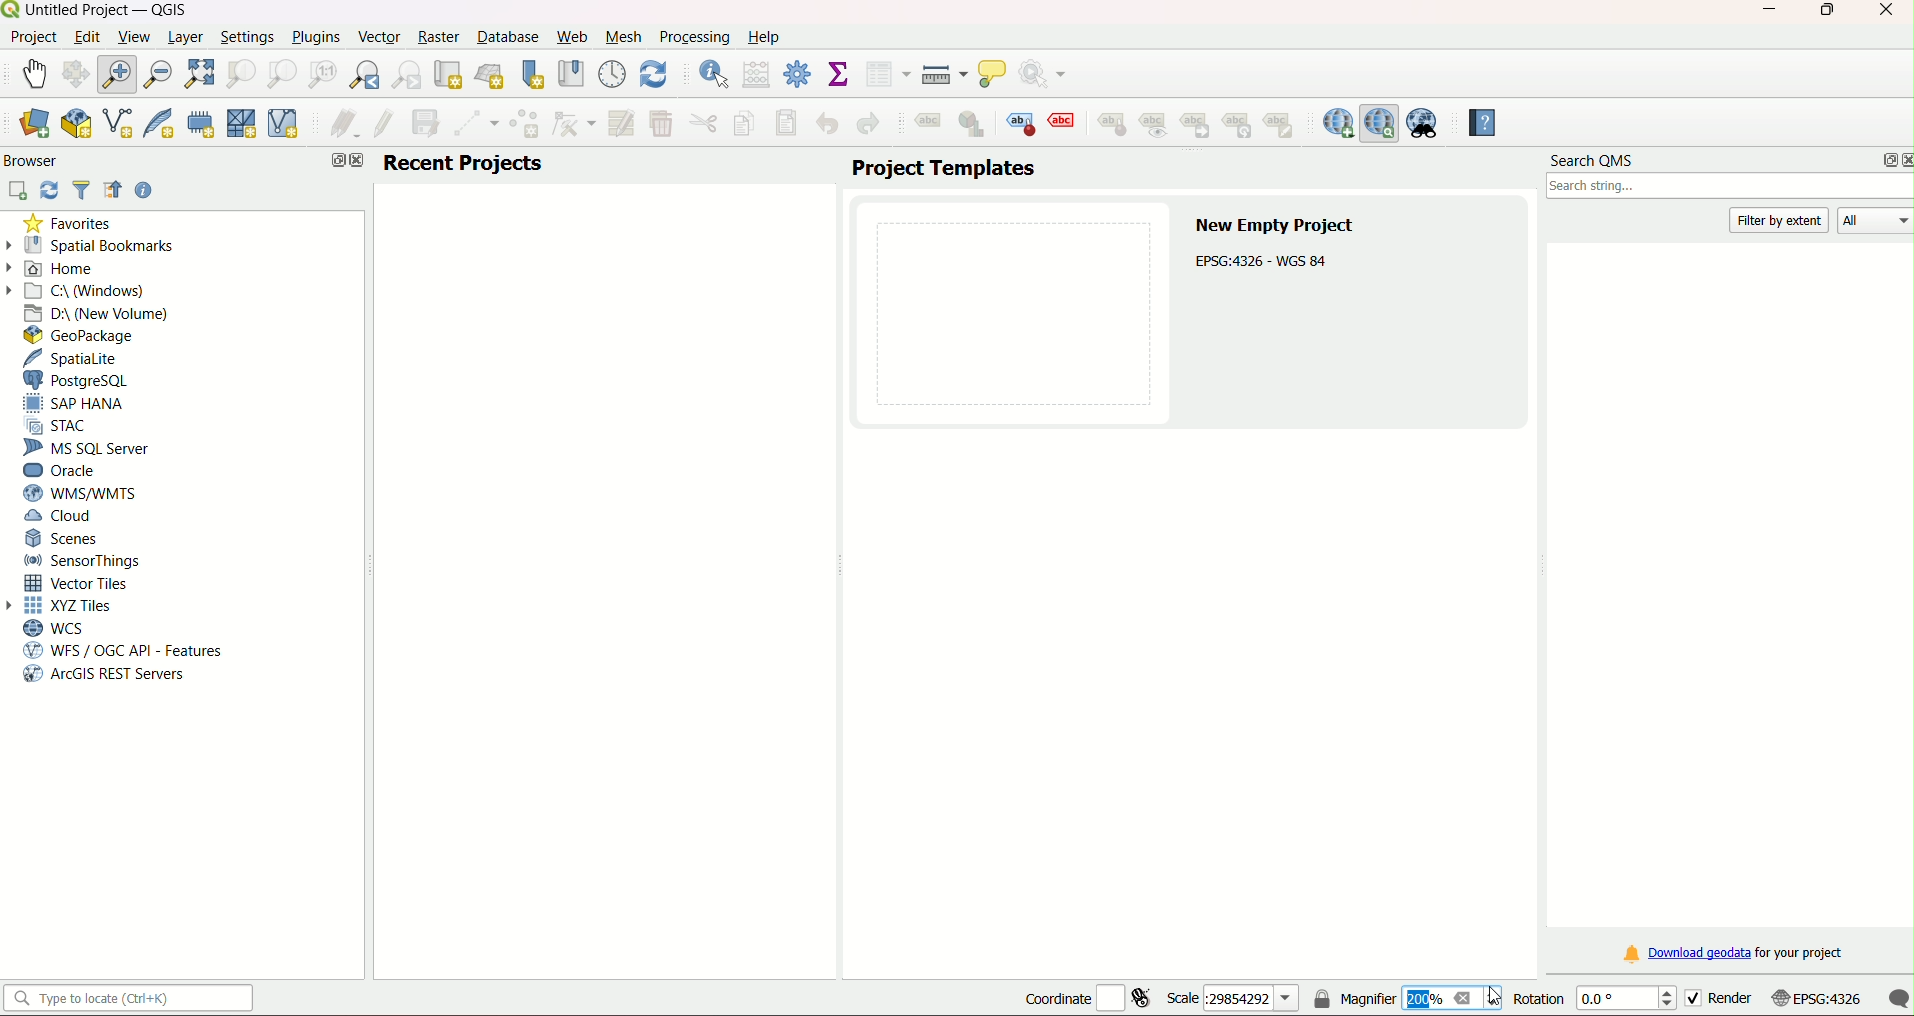  What do you see at coordinates (1593, 162) in the screenshot?
I see `search QMS` at bounding box center [1593, 162].